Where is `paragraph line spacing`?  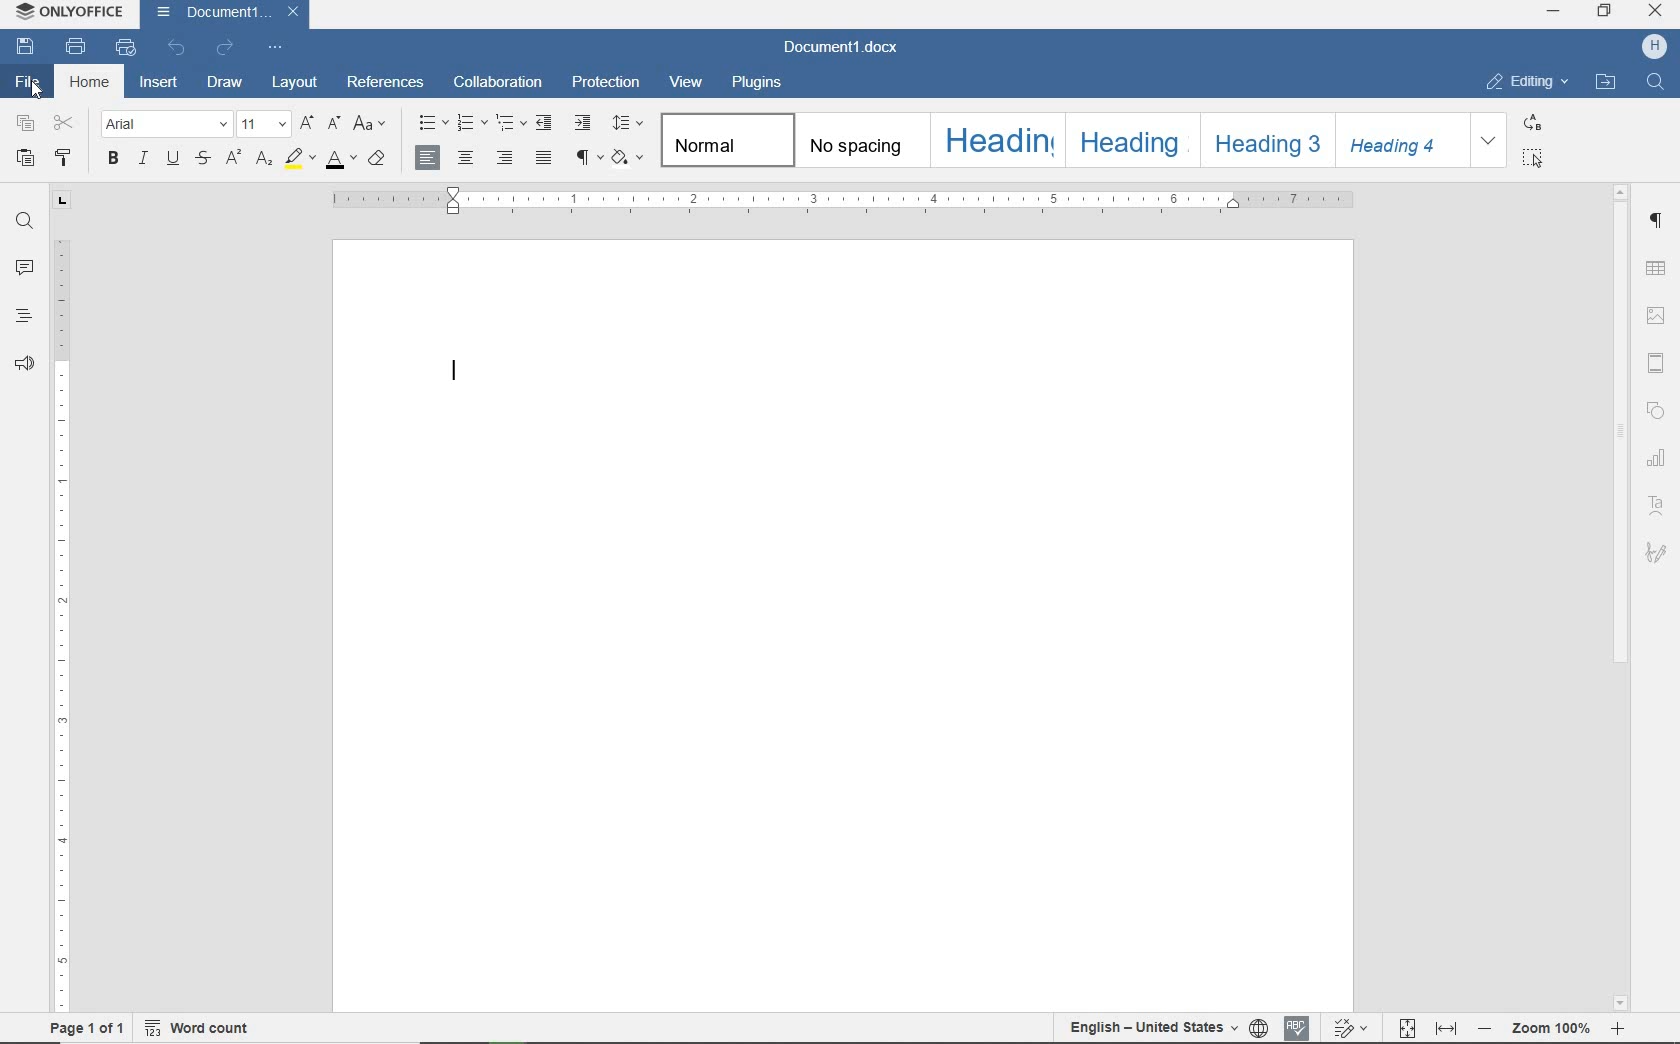 paragraph line spacing is located at coordinates (626, 124).